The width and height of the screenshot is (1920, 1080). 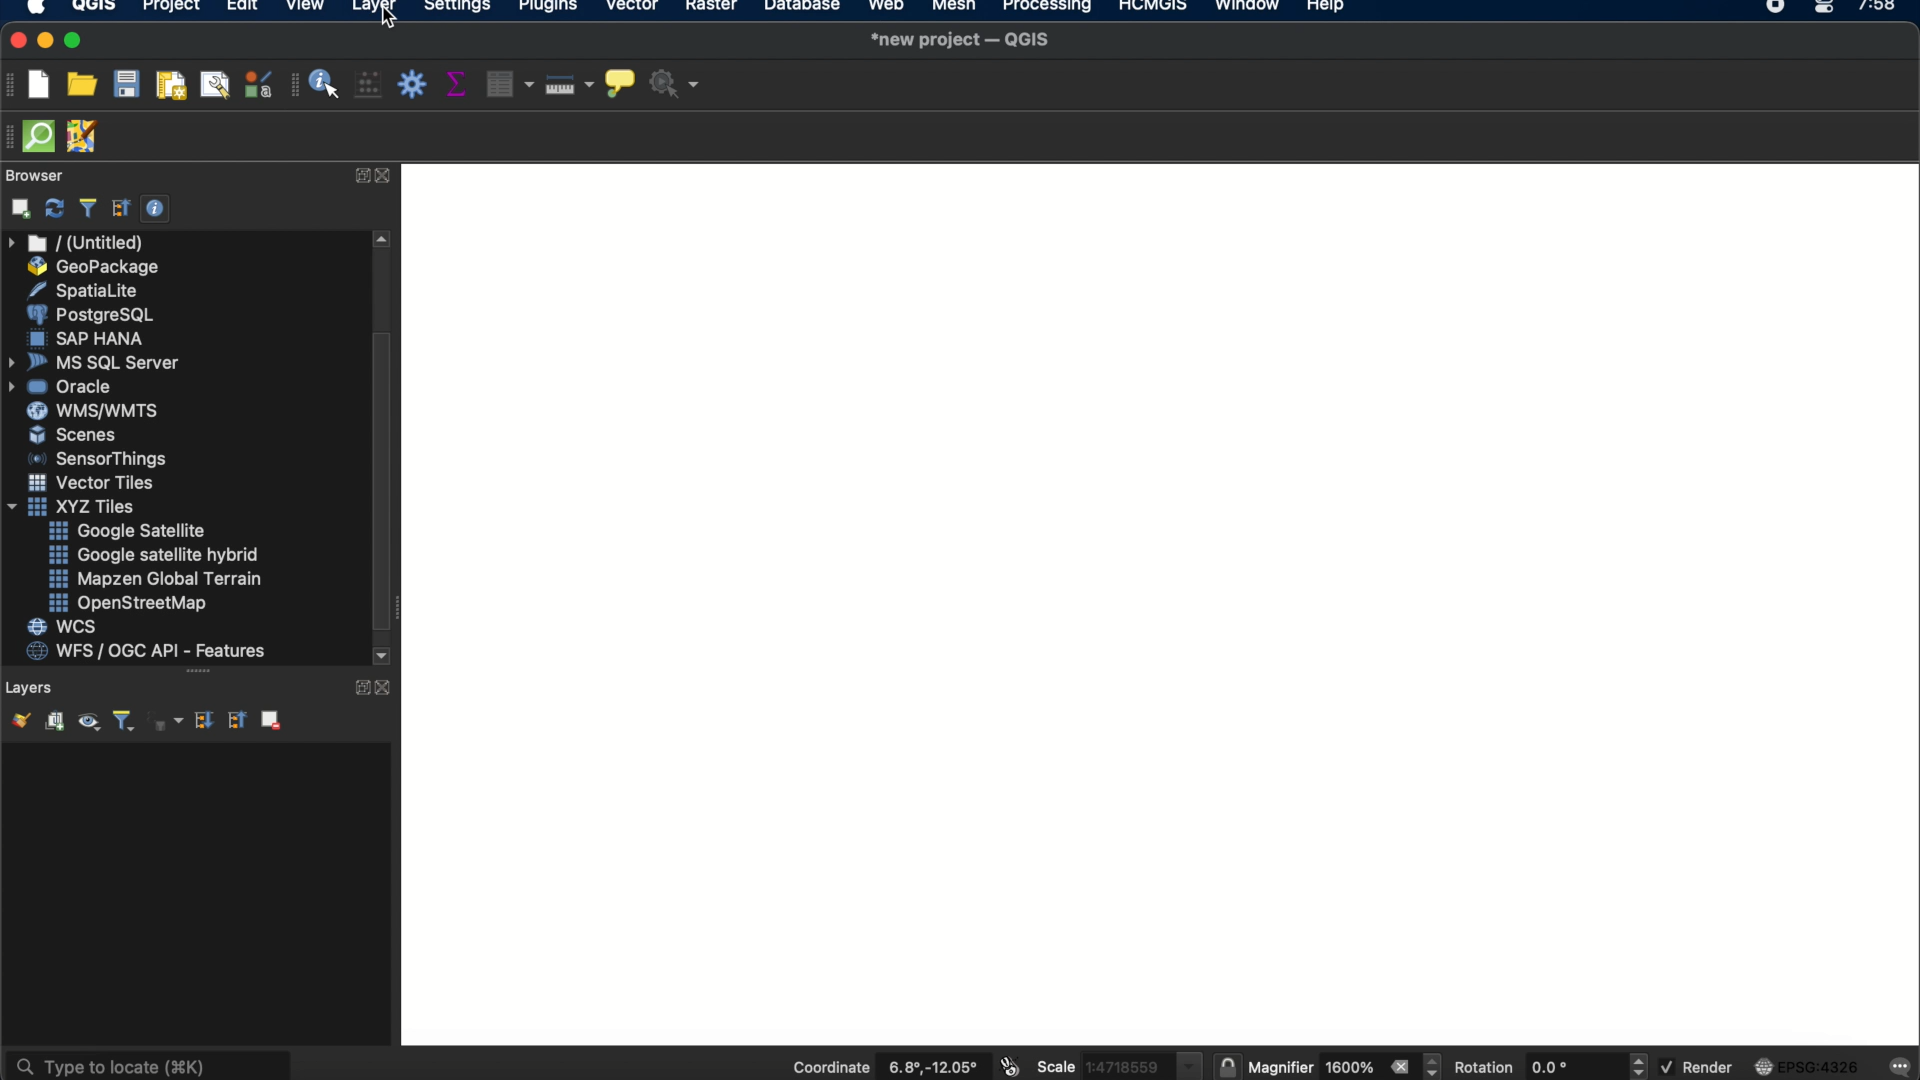 What do you see at coordinates (506, 83) in the screenshot?
I see `attribute table` at bounding box center [506, 83].